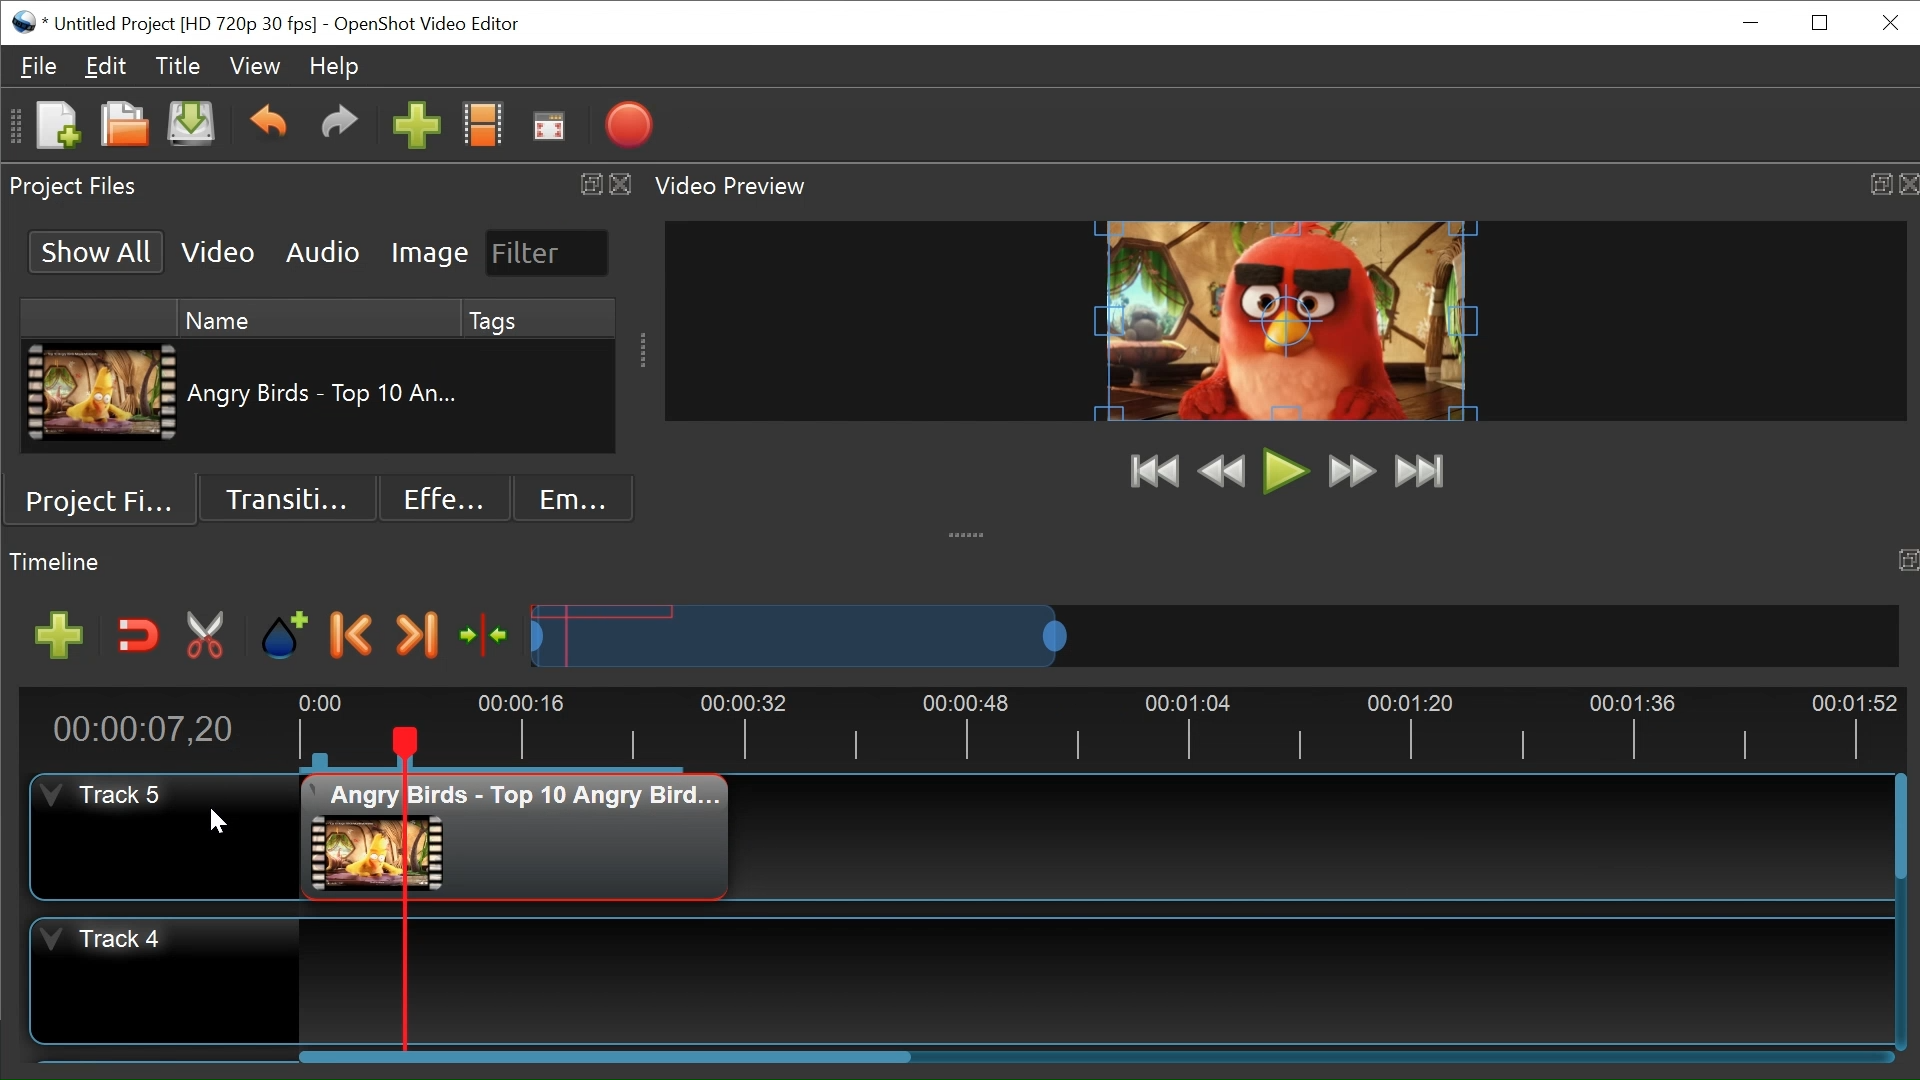 The image size is (1920, 1080). Describe the element at coordinates (283, 501) in the screenshot. I see `Transition` at that location.